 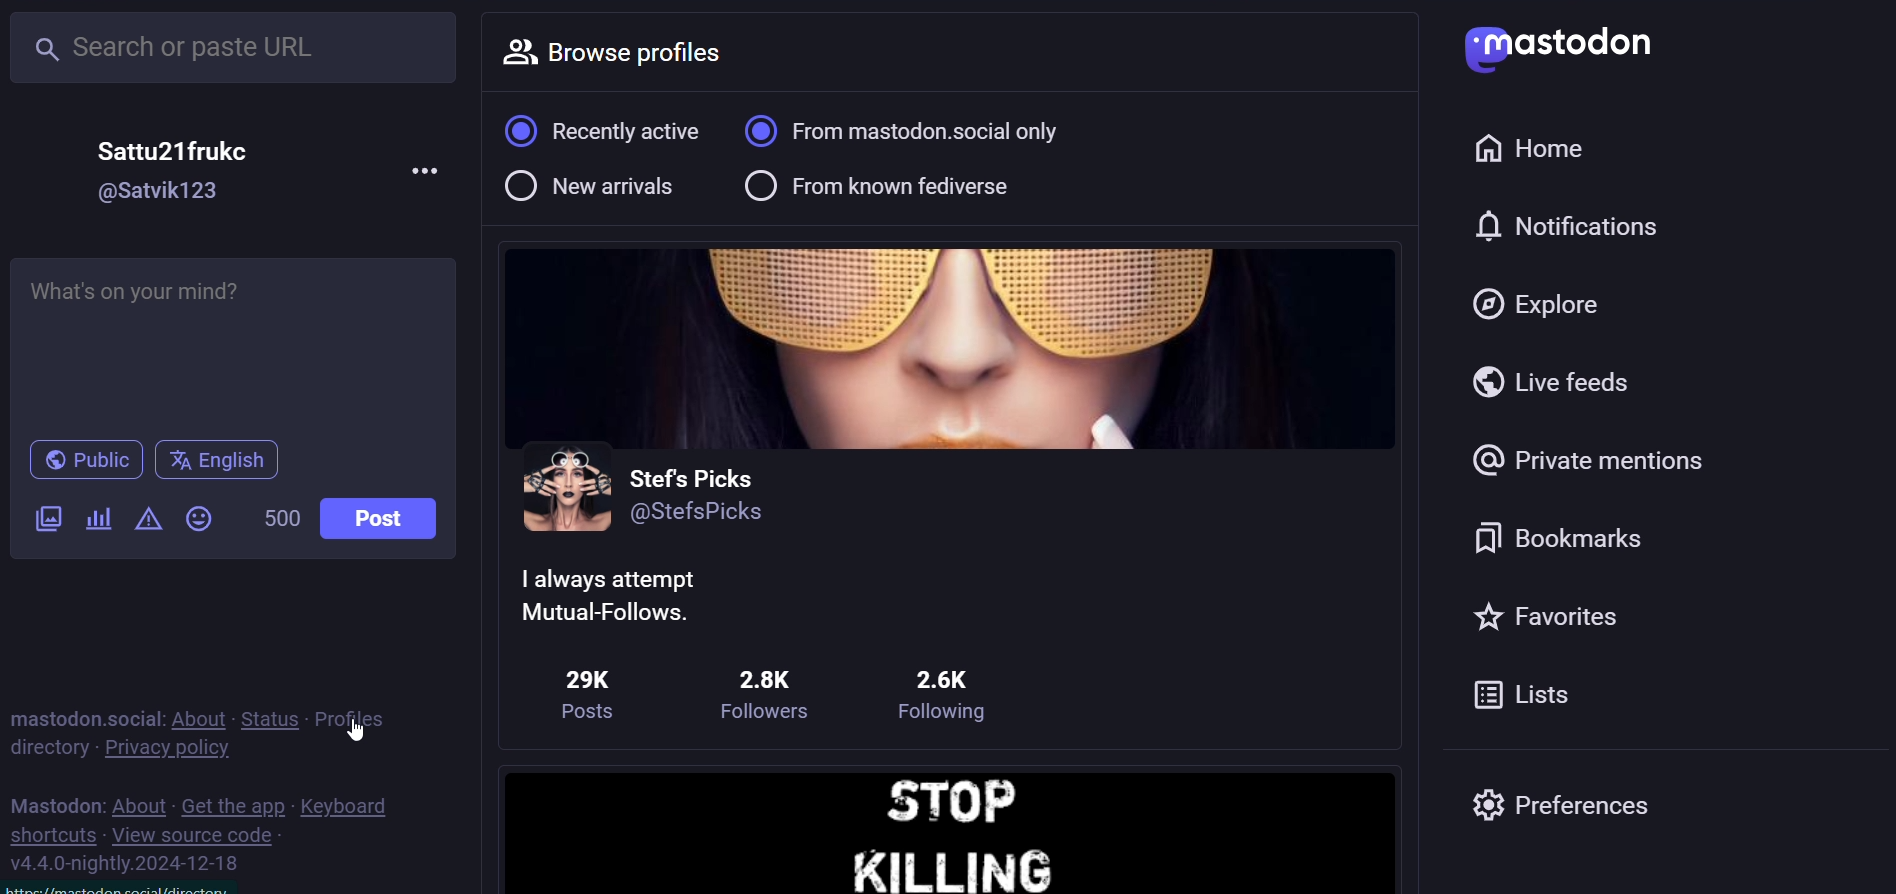 What do you see at coordinates (99, 519) in the screenshot?
I see `poll` at bounding box center [99, 519].